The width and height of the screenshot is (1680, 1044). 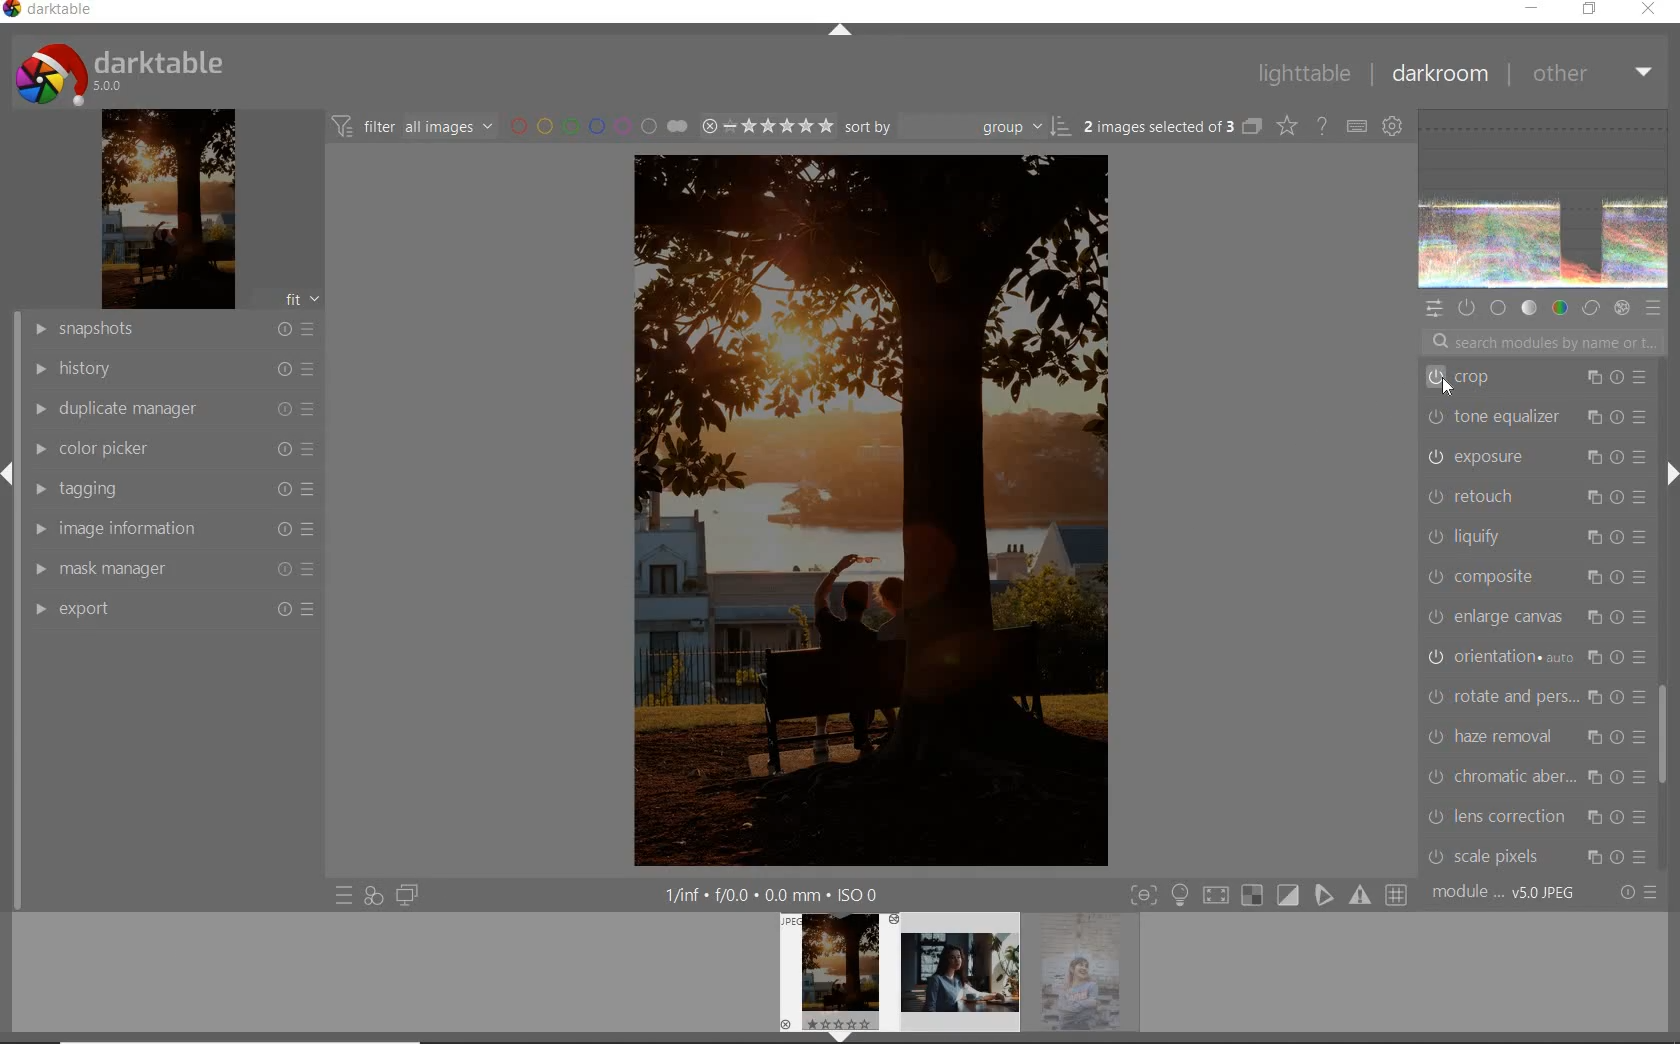 I want to click on restore, so click(x=1589, y=10).